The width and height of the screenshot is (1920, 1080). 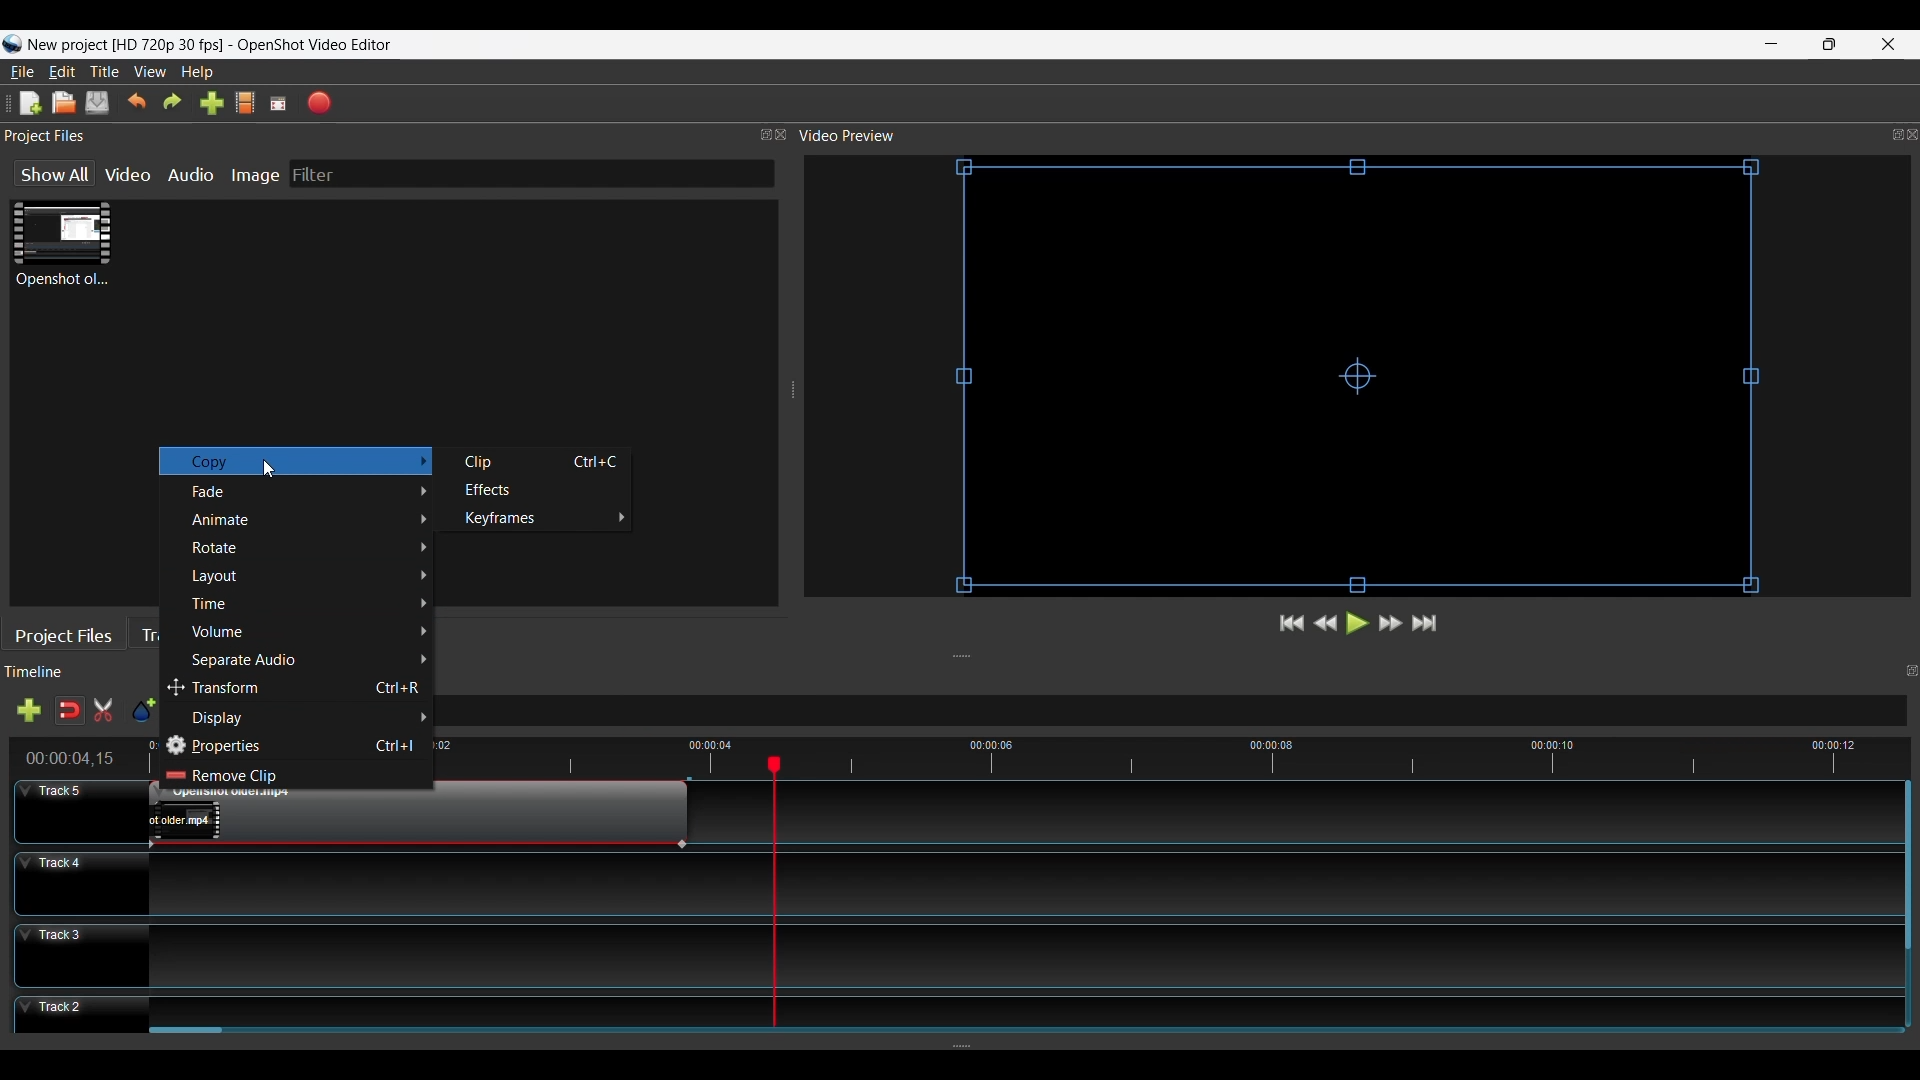 What do you see at coordinates (1772, 44) in the screenshot?
I see `minimize` at bounding box center [1772, 44].